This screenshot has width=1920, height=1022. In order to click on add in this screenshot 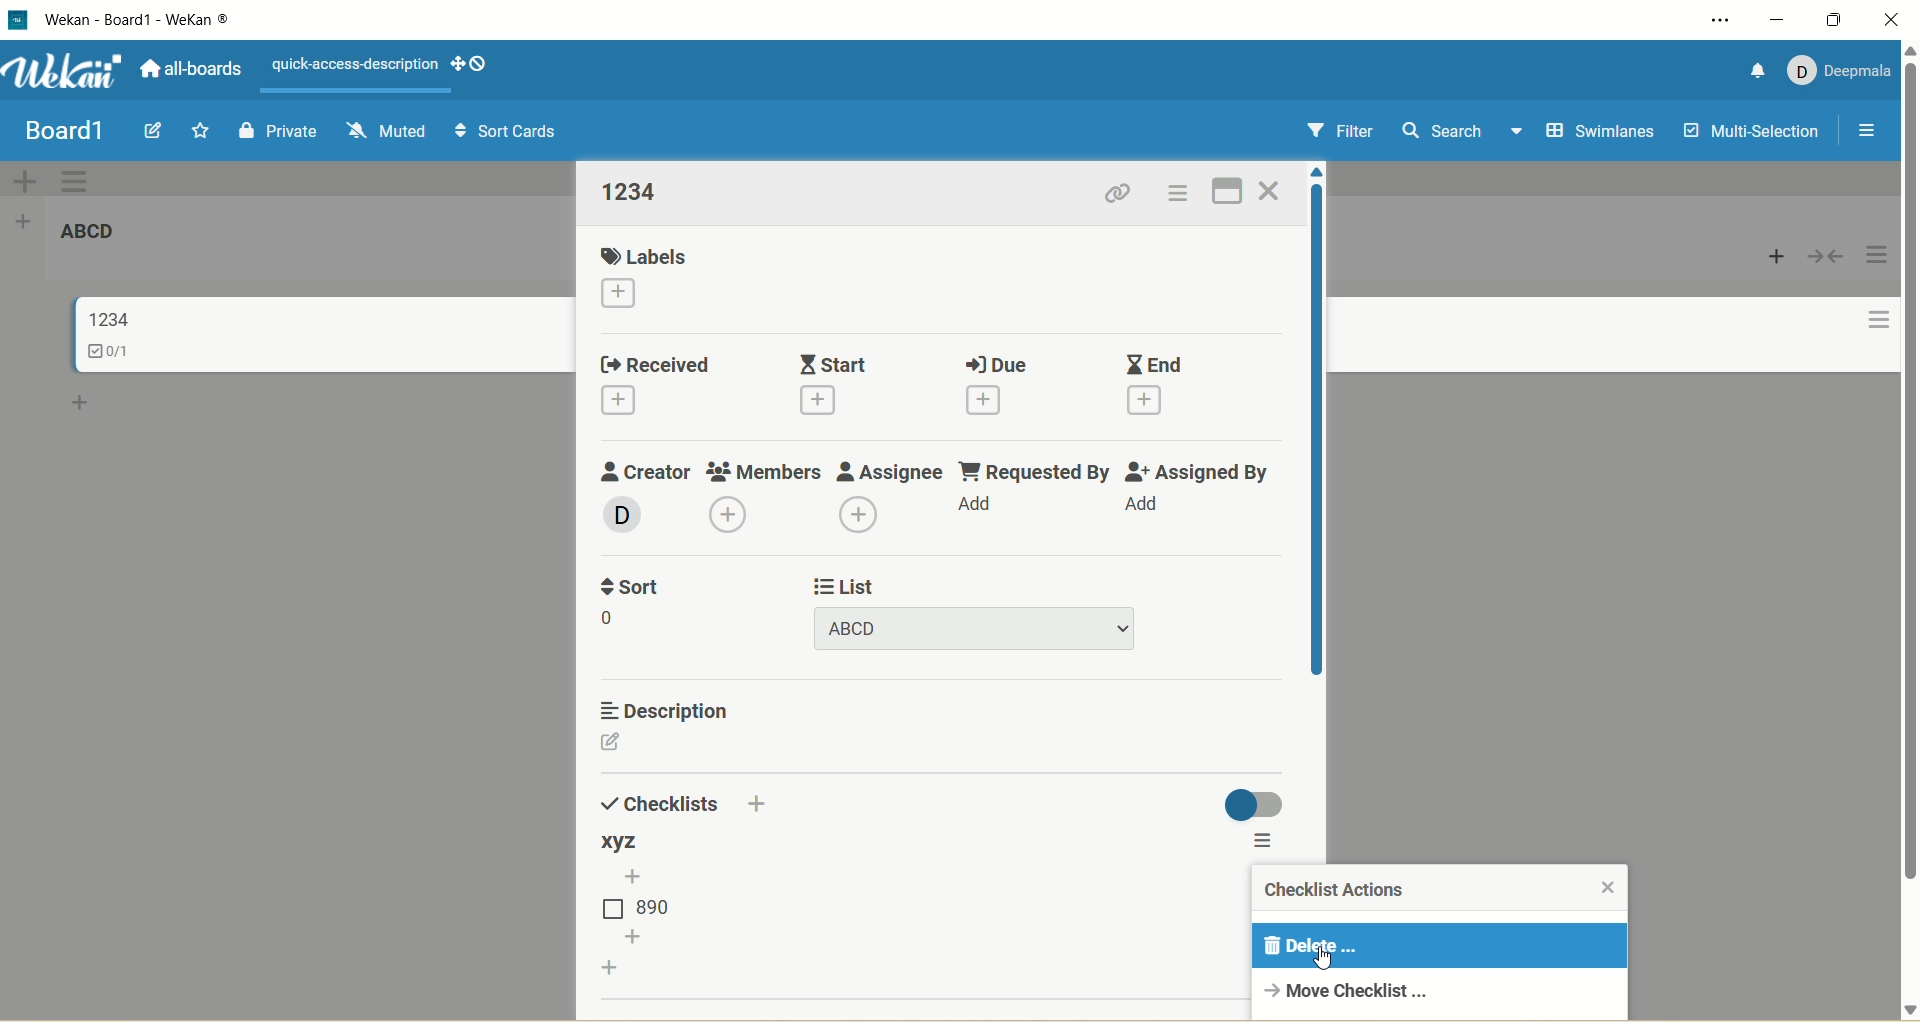, I will do `click(838, 403)`.